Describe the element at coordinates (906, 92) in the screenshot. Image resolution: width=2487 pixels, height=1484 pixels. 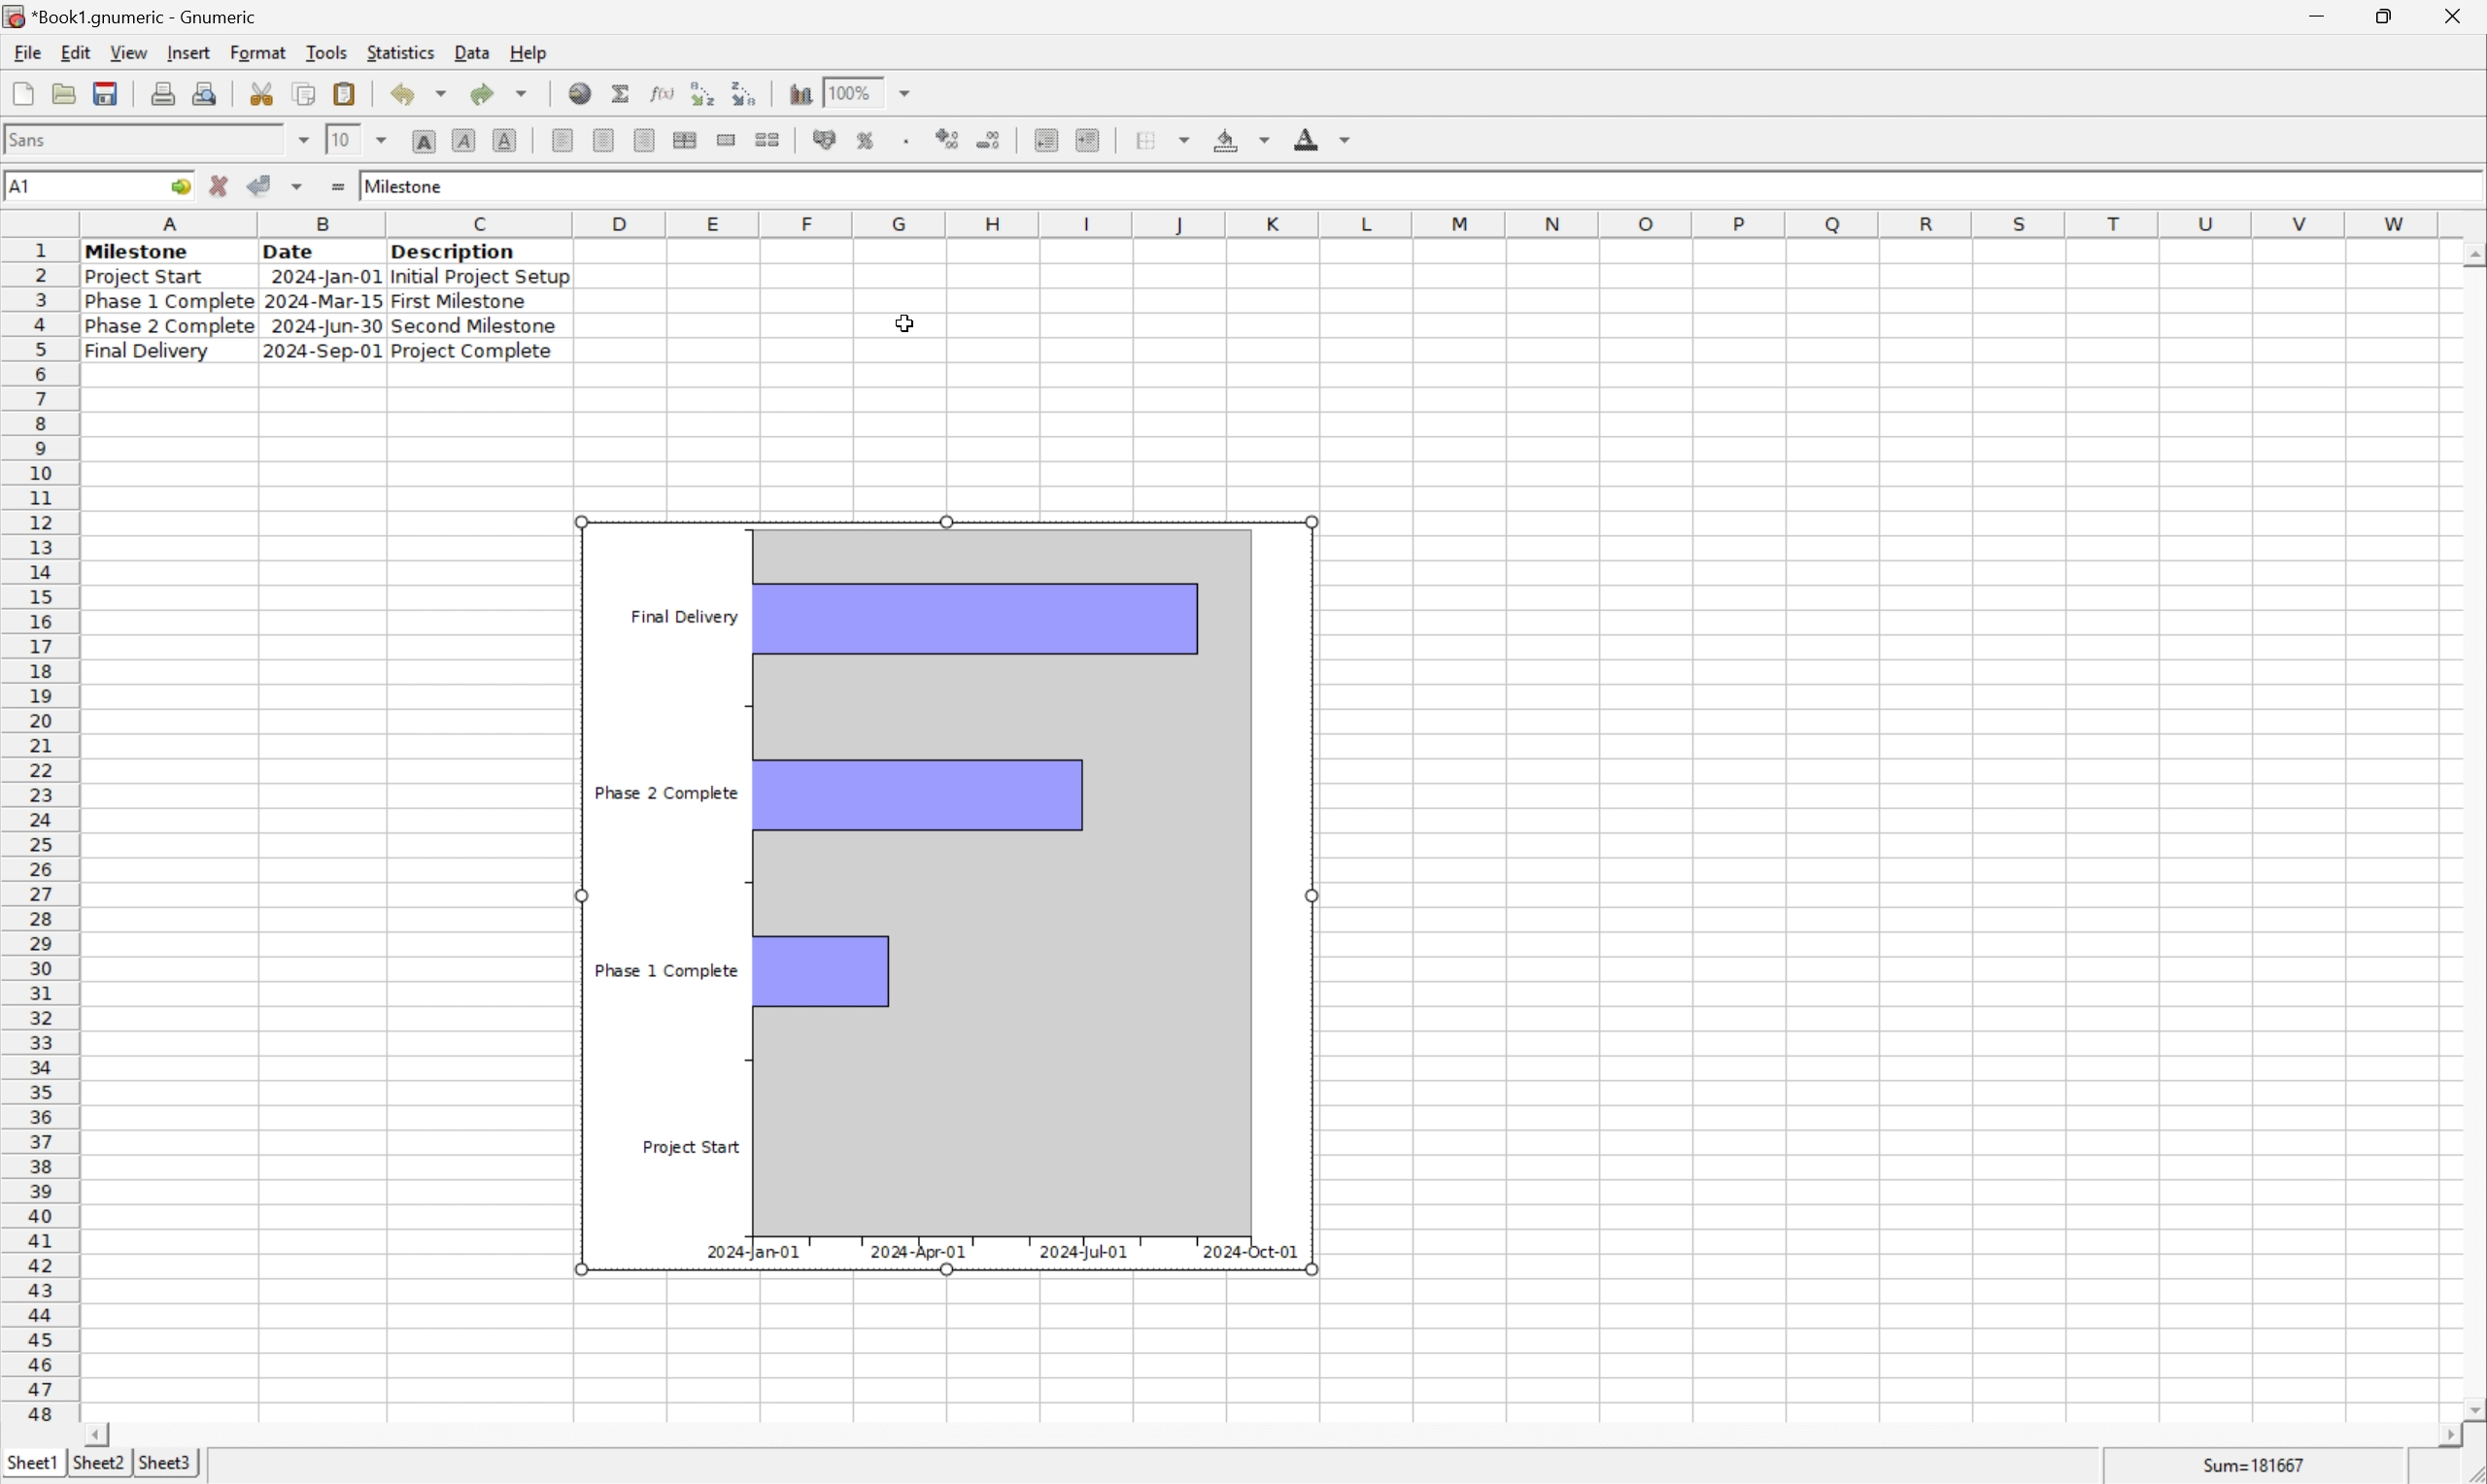
I see `drop down` at that location.